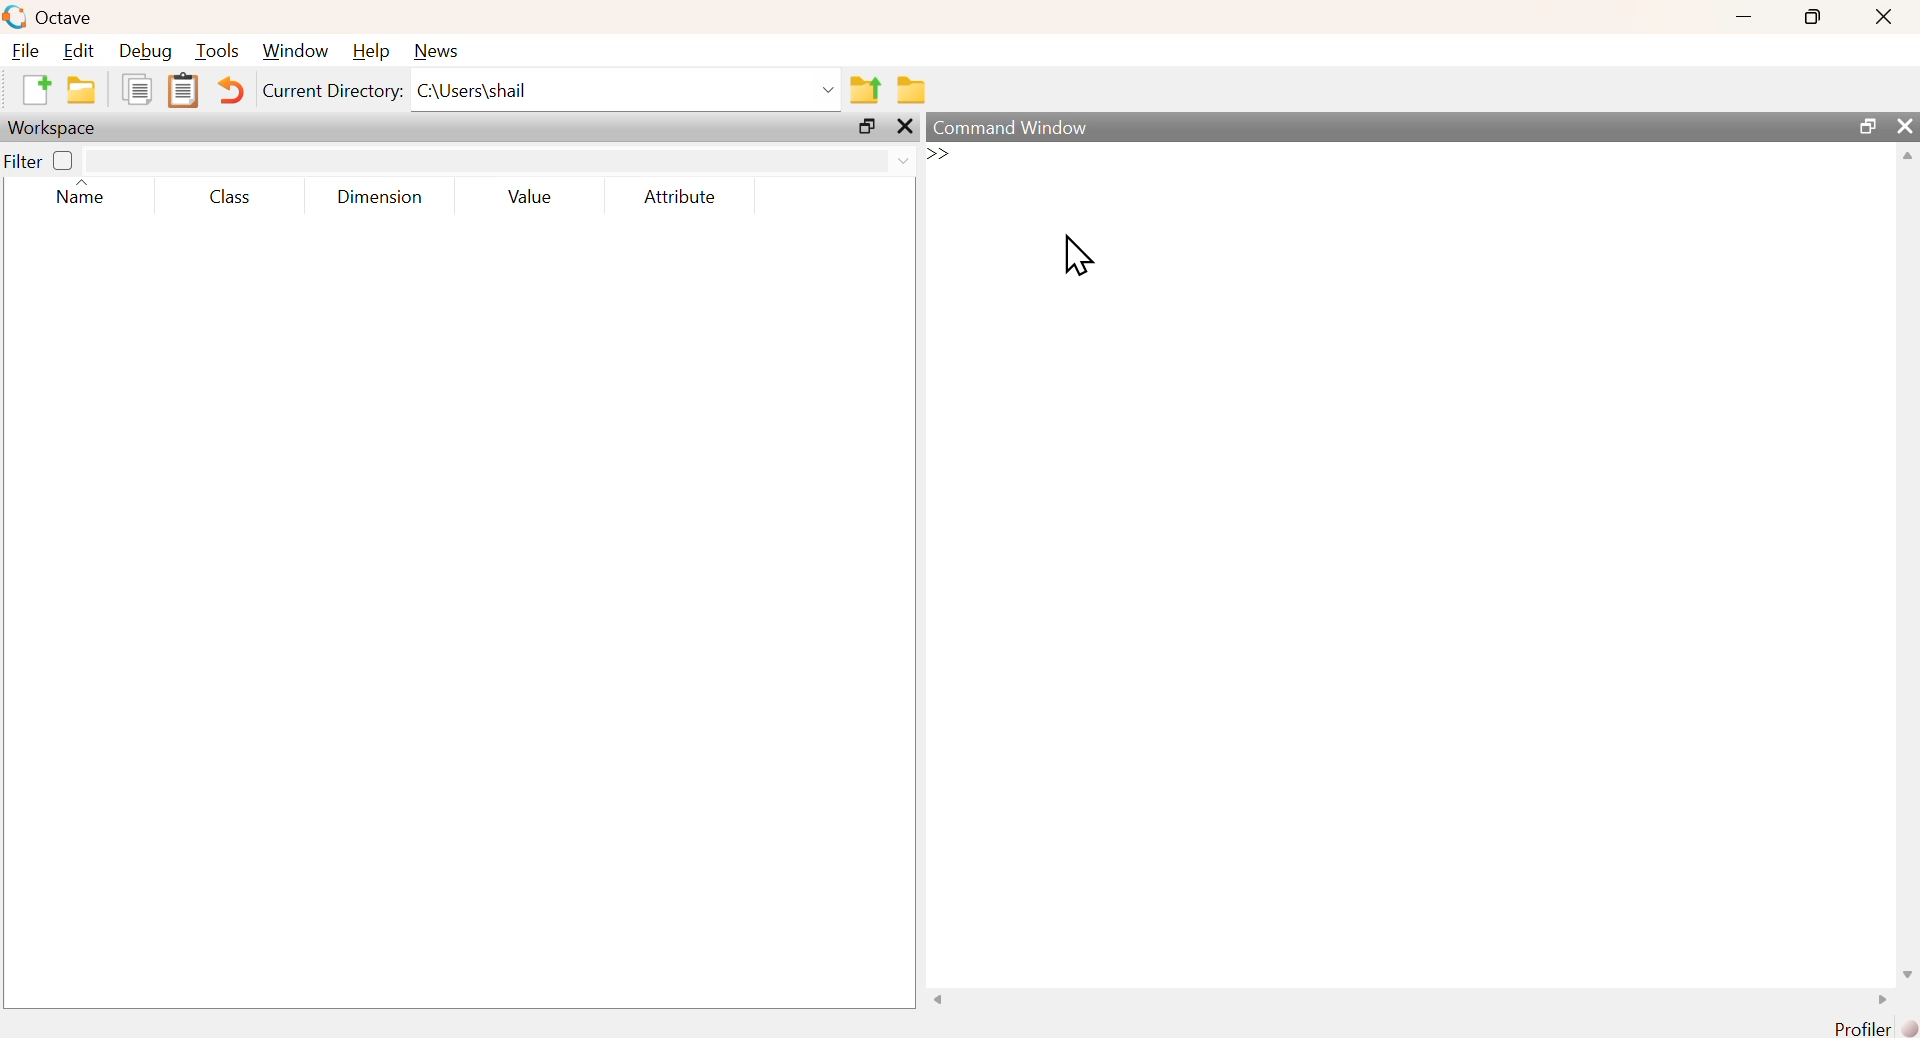 Image resolution: width=1920 pixels, height=1038 pixels. Describe the element at coordinates (135, 93) in the screenshot. I see `copy` at that location.